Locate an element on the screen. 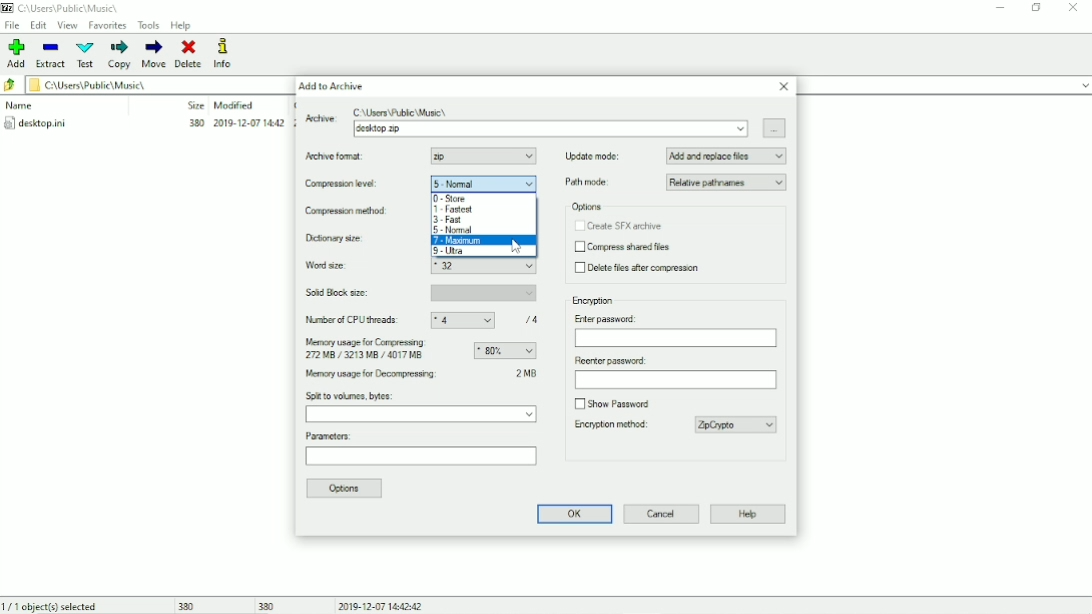 The width and height of the screenshot is (1092, 614). Date and Time is located at coordinates (384, 605).